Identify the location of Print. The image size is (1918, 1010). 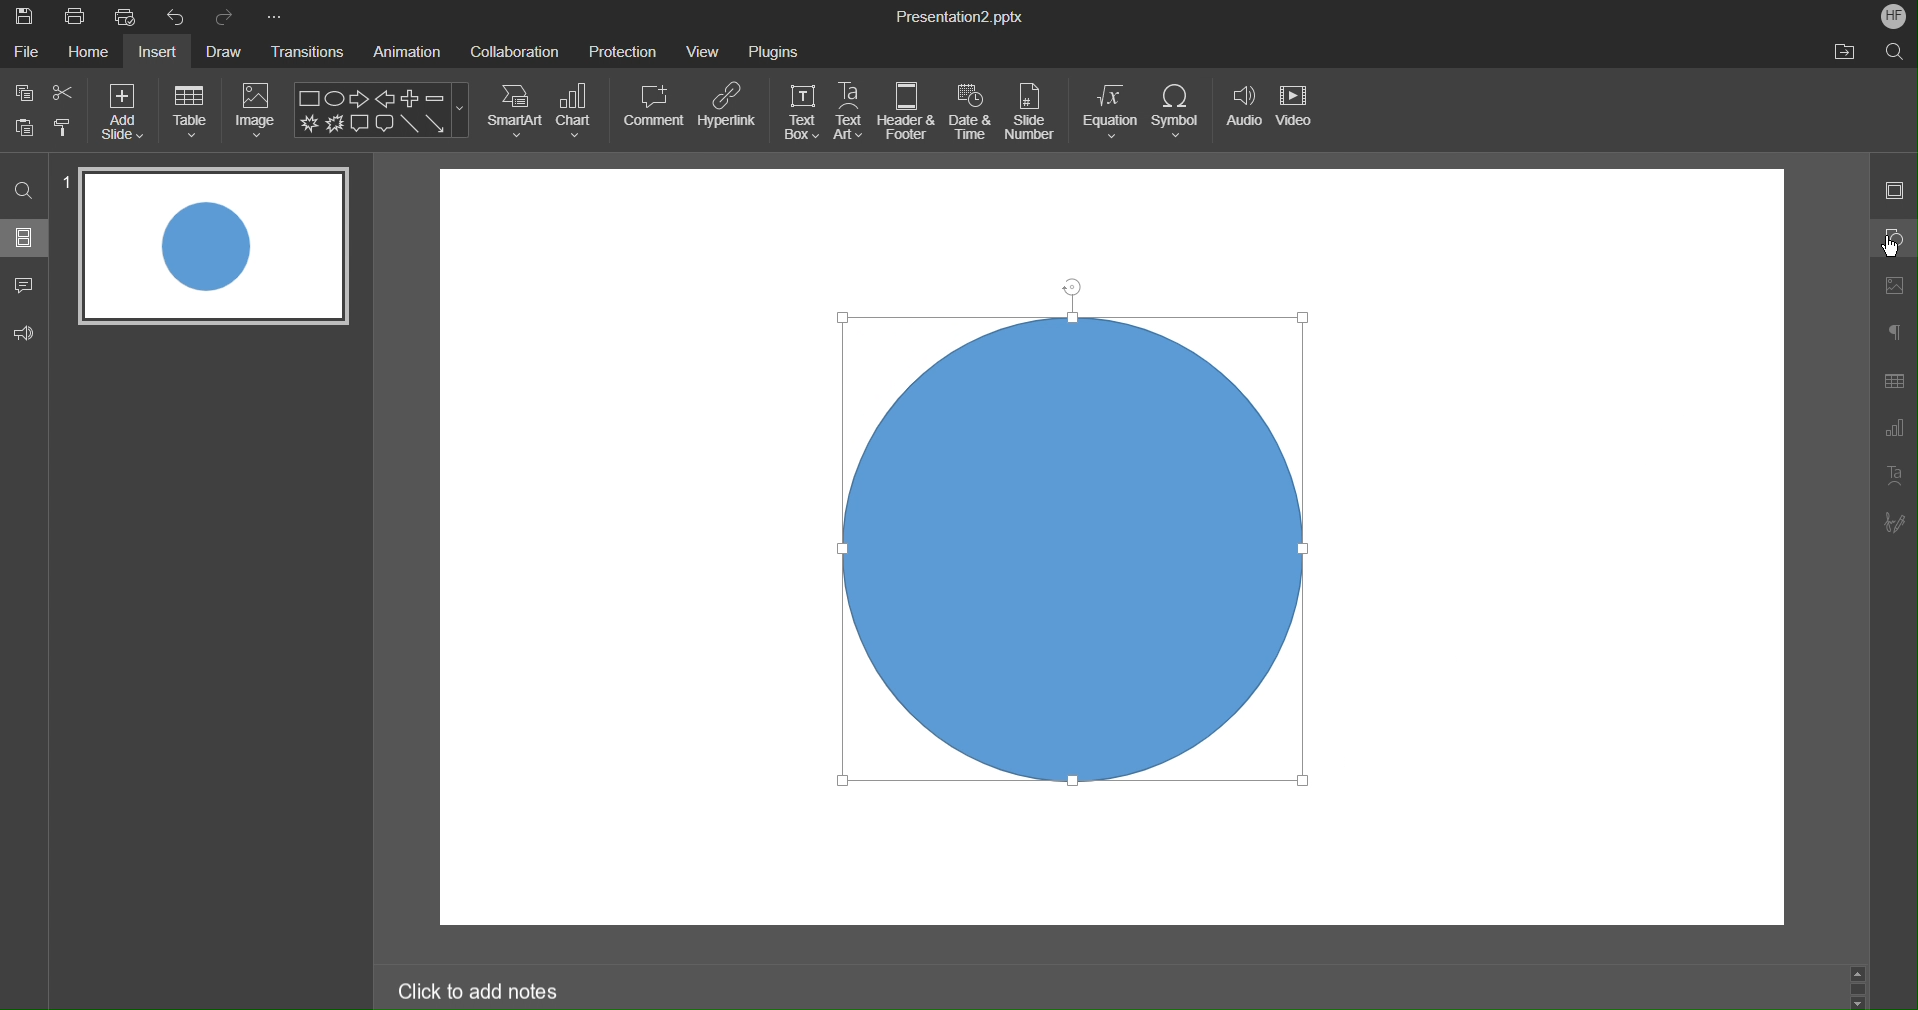
(75, 18).